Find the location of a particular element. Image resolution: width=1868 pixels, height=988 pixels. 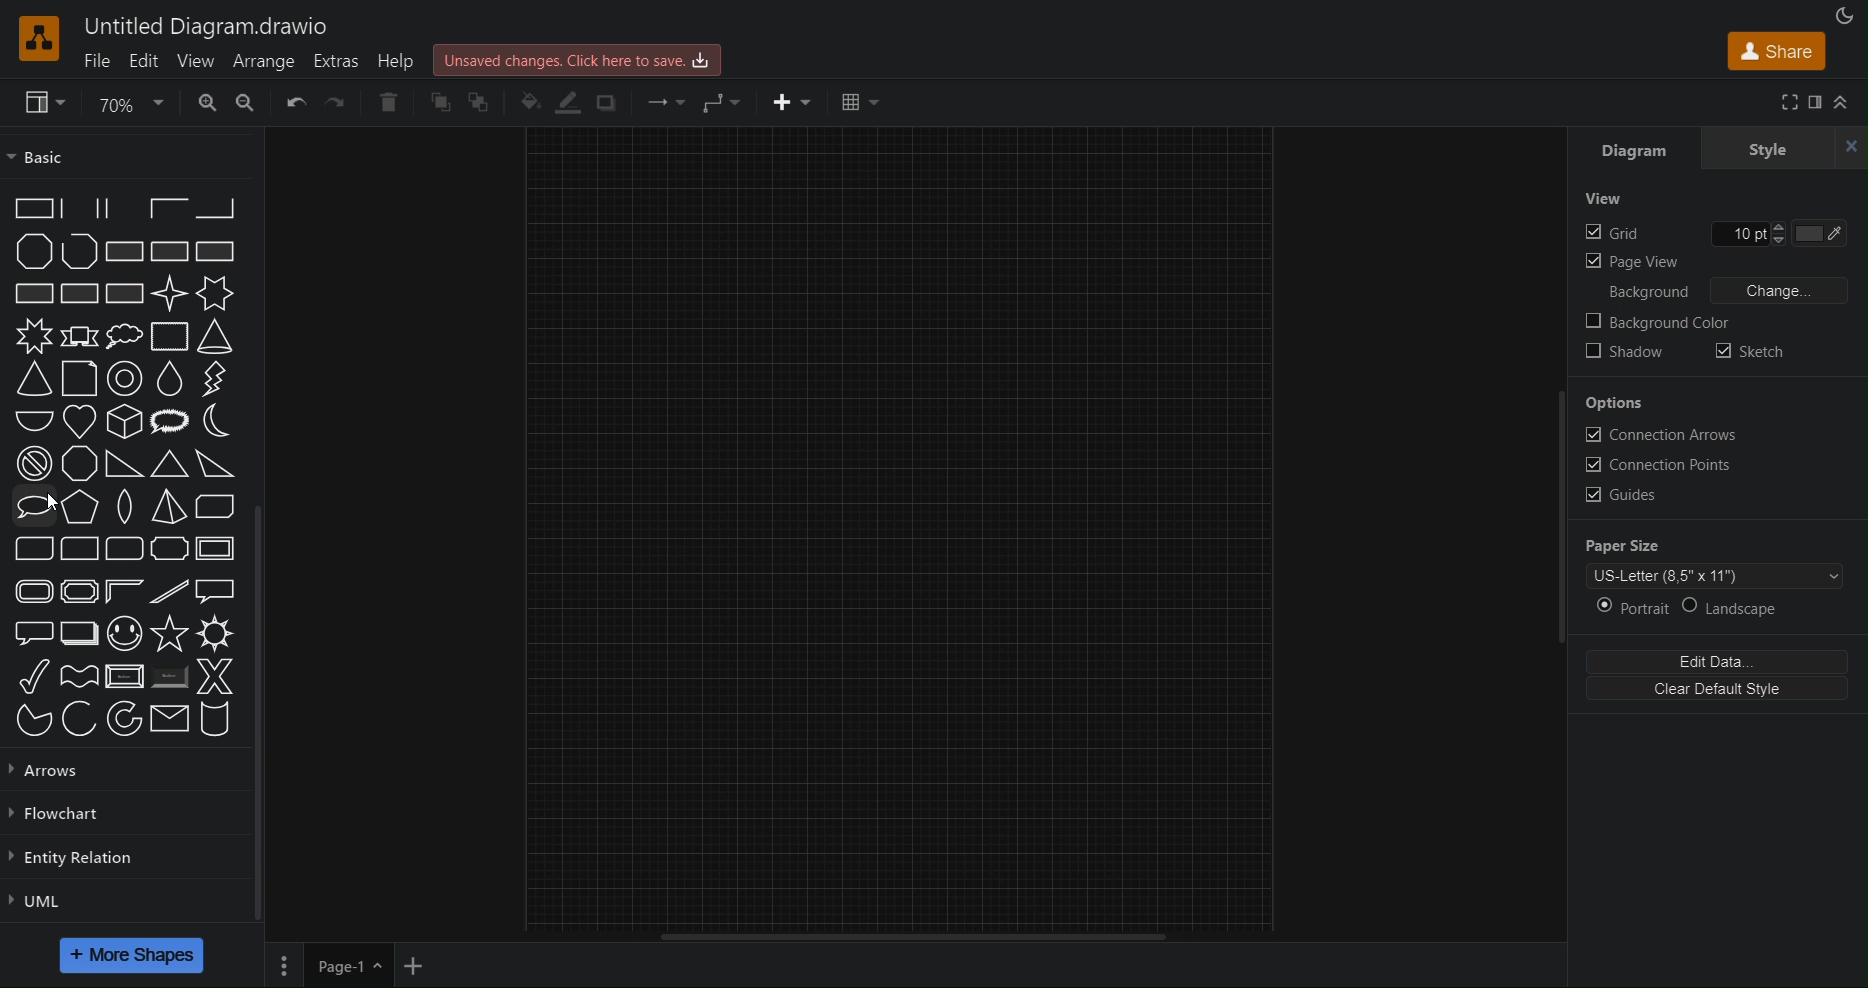

Change is located at coordinates (1782, 290).